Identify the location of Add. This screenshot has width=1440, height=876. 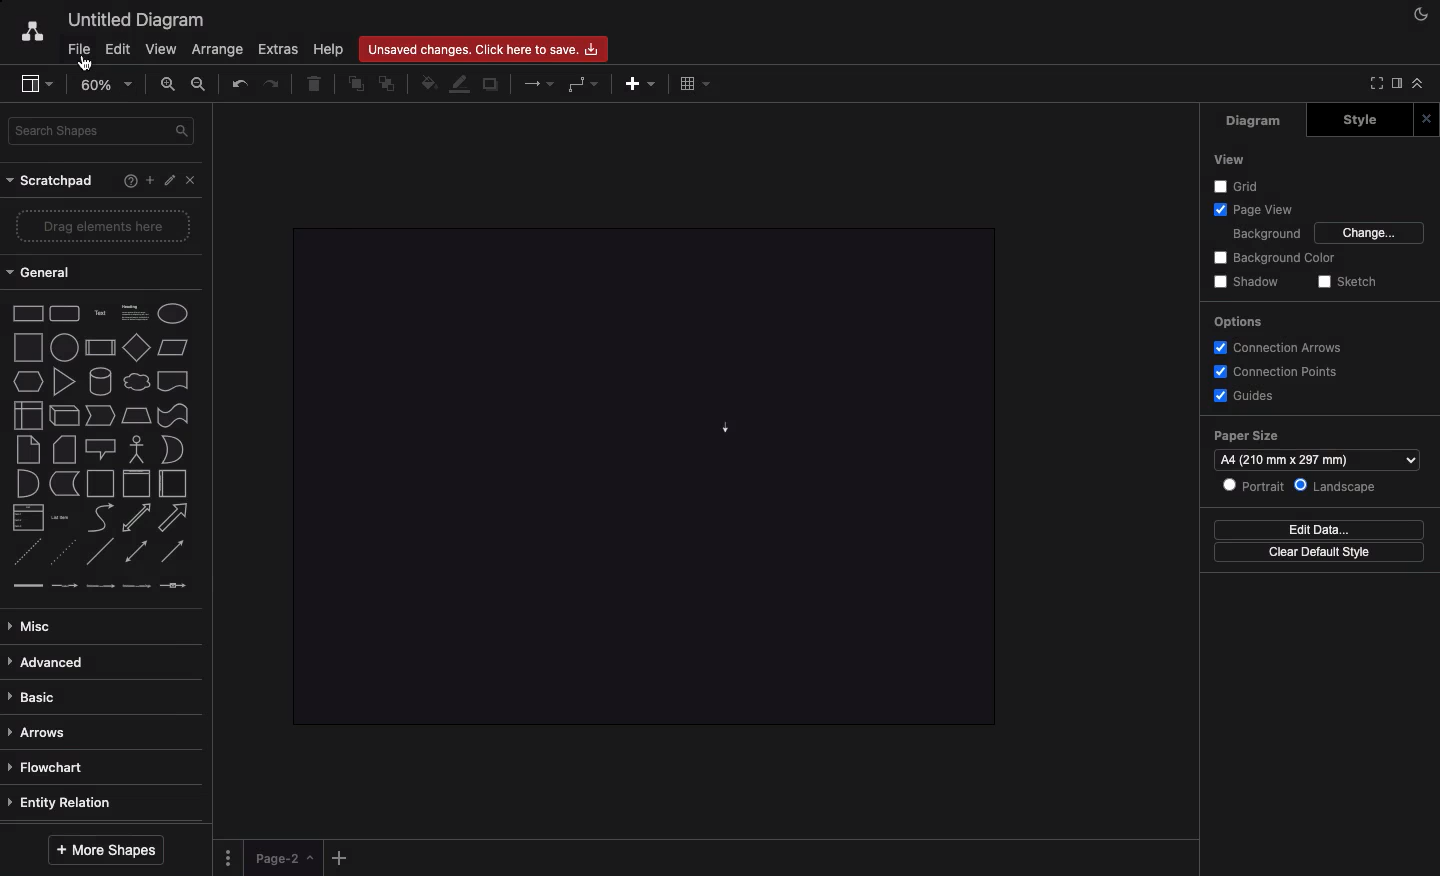
(342, 854).